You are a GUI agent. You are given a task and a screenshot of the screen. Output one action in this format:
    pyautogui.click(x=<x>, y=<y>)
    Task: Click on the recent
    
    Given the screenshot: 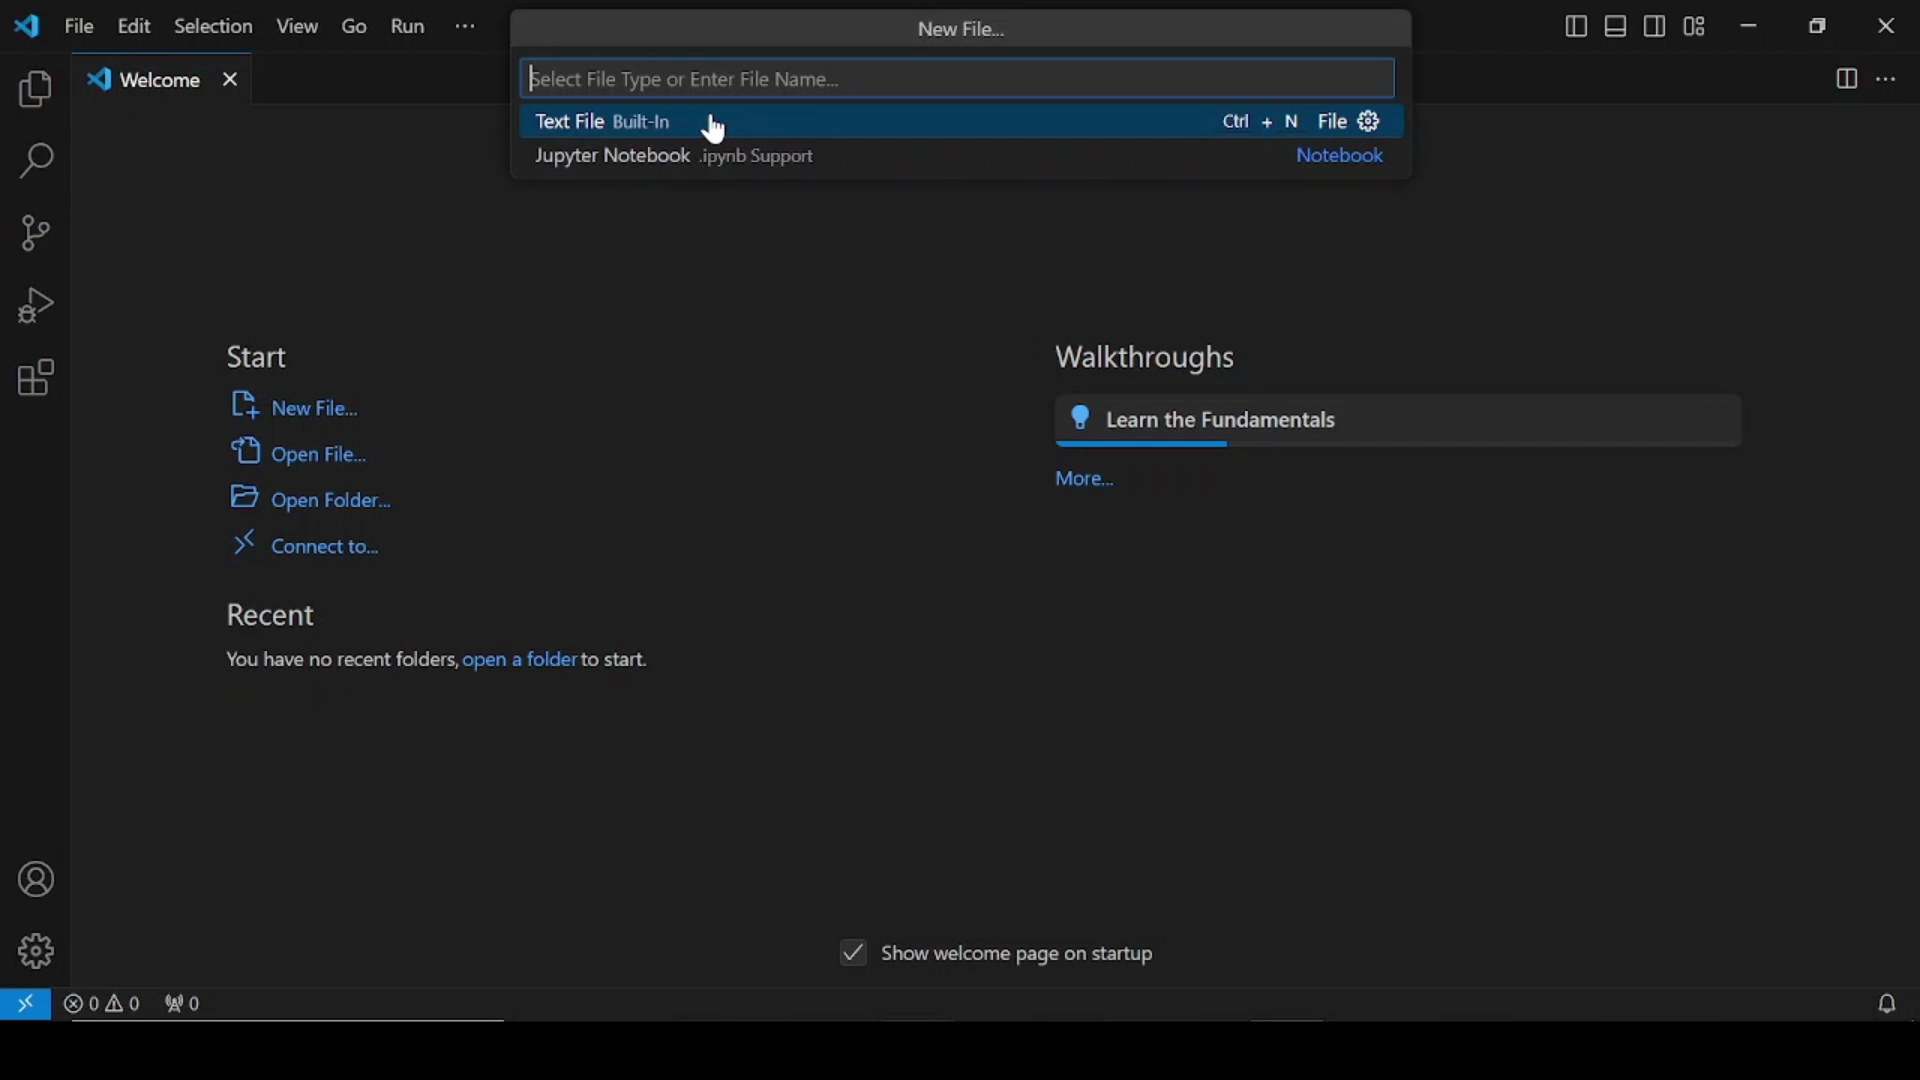 What is the action you would take?
    pyautogui.click(x=269, y=614)
    